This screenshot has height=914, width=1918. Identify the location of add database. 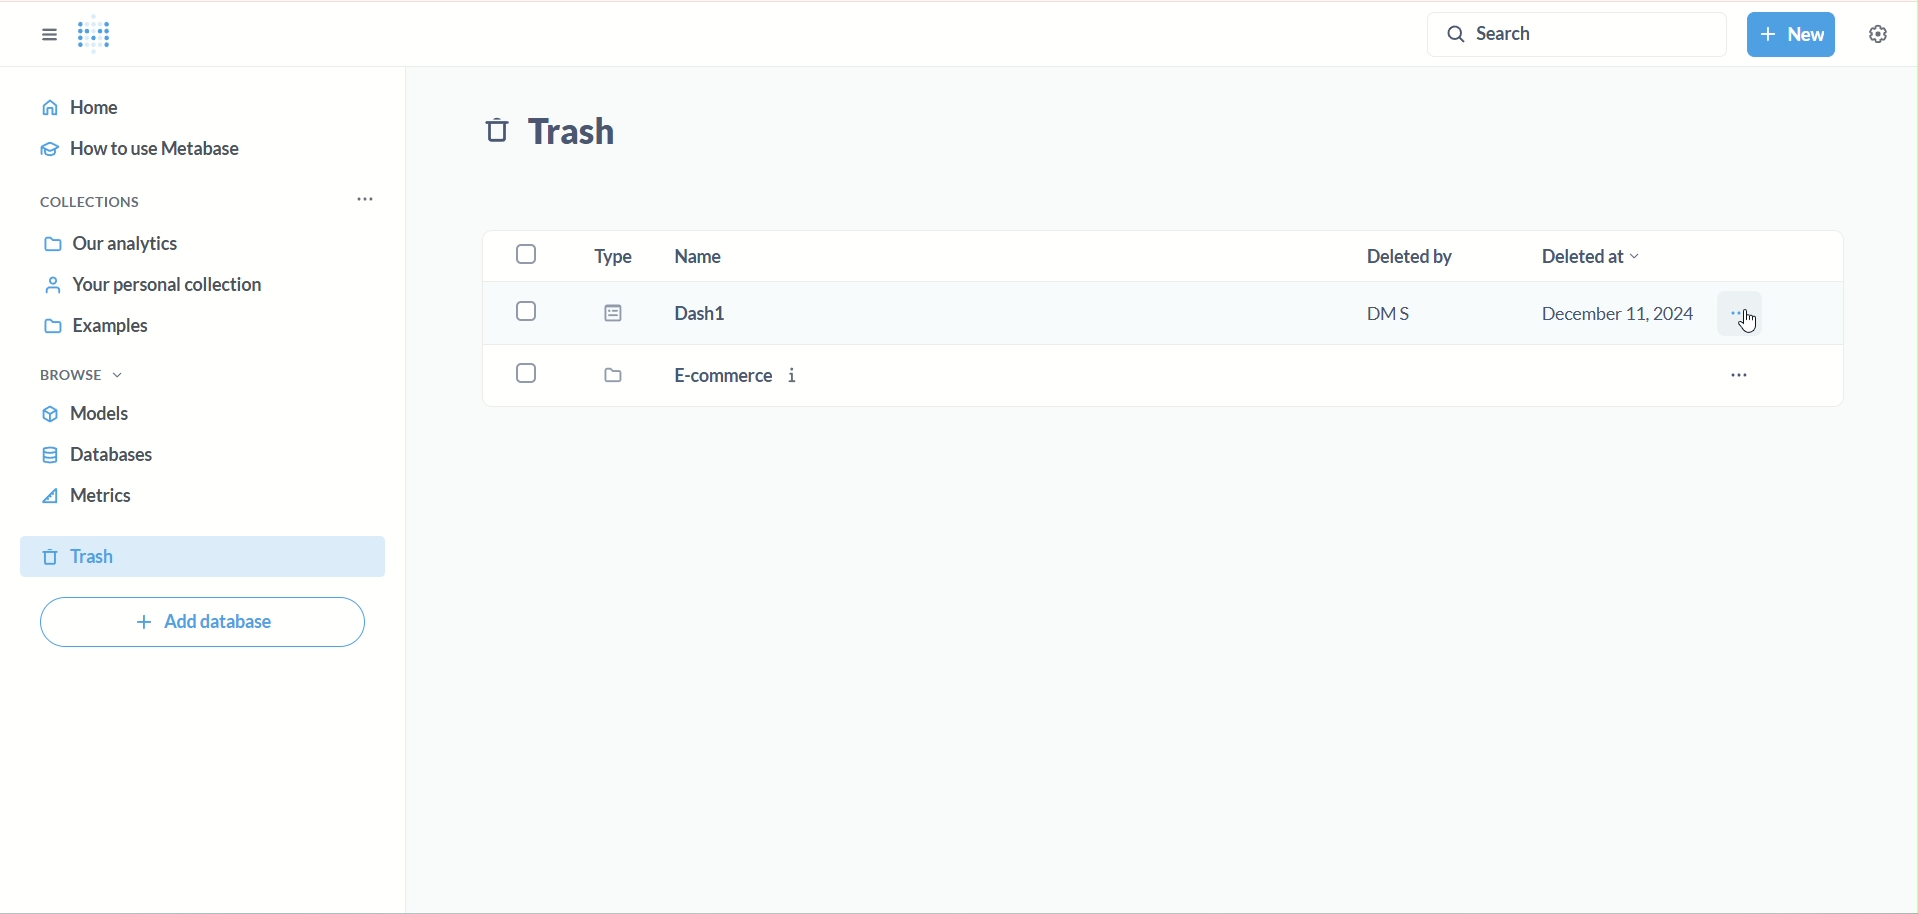
(214, 623).